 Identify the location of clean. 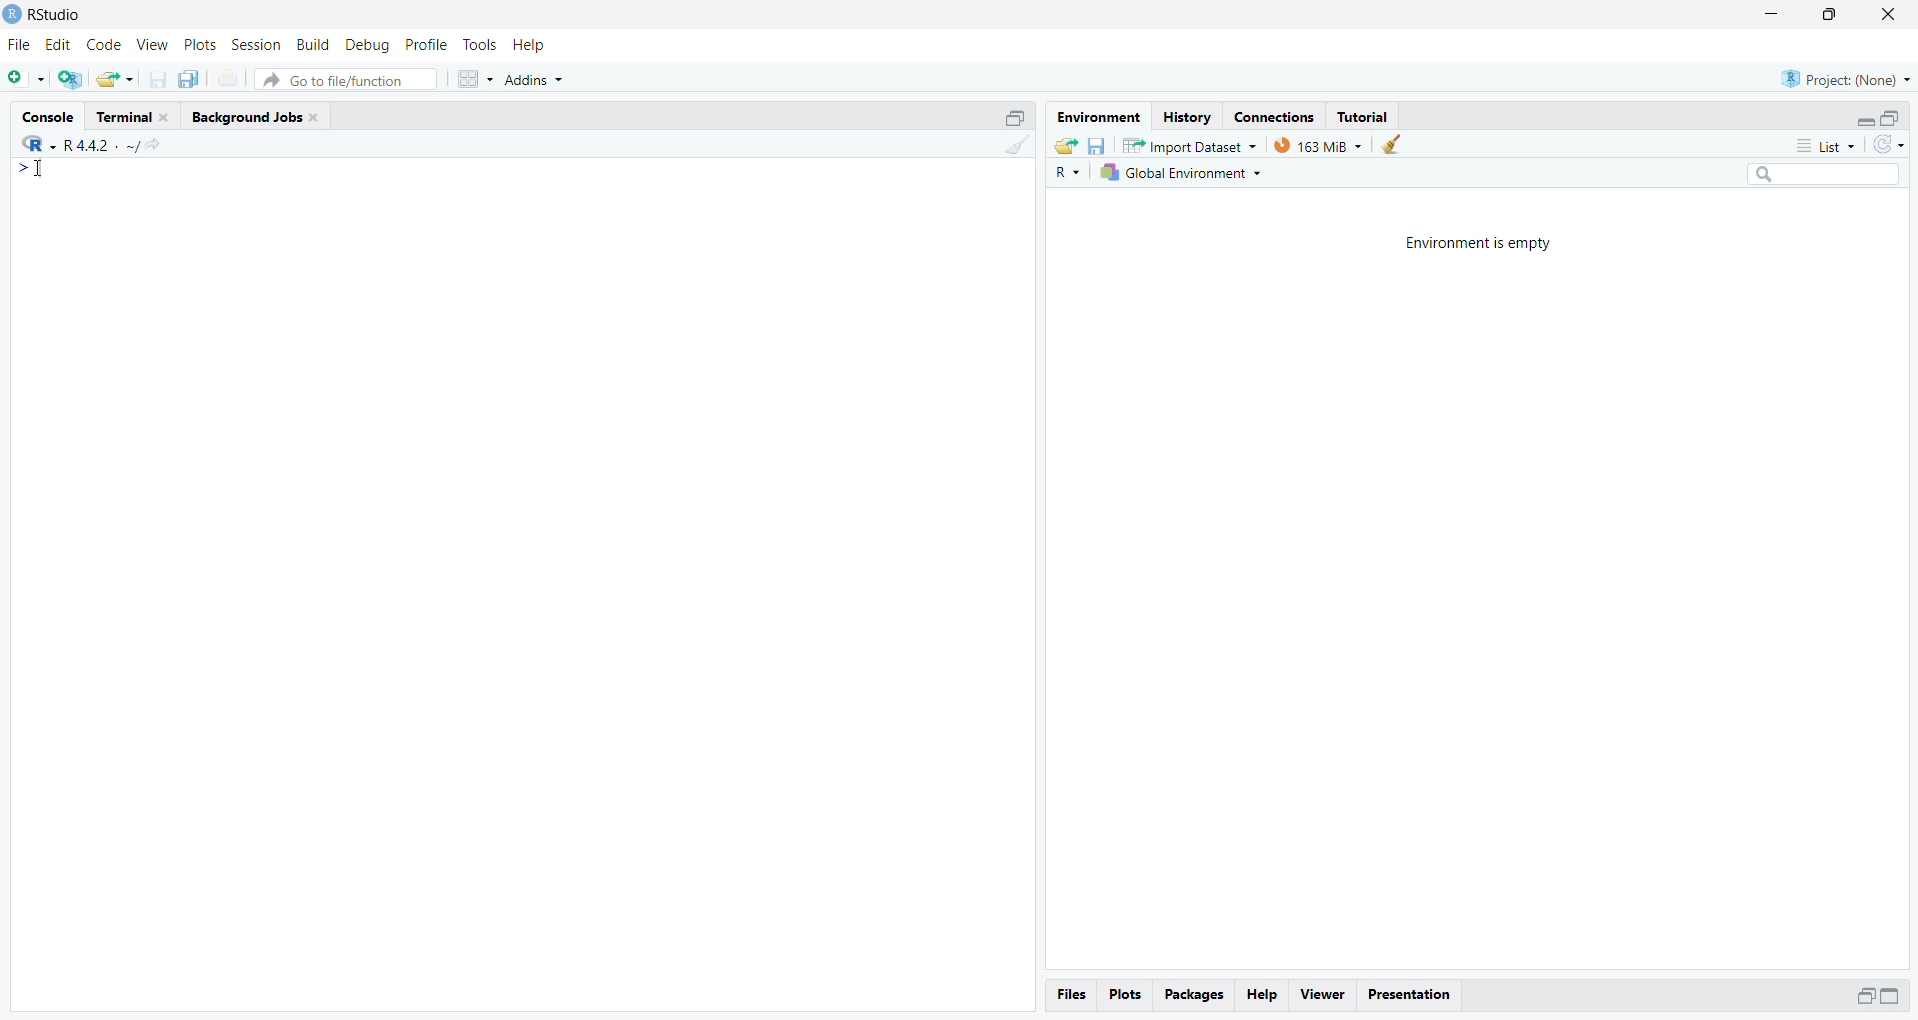
(1392, 144).